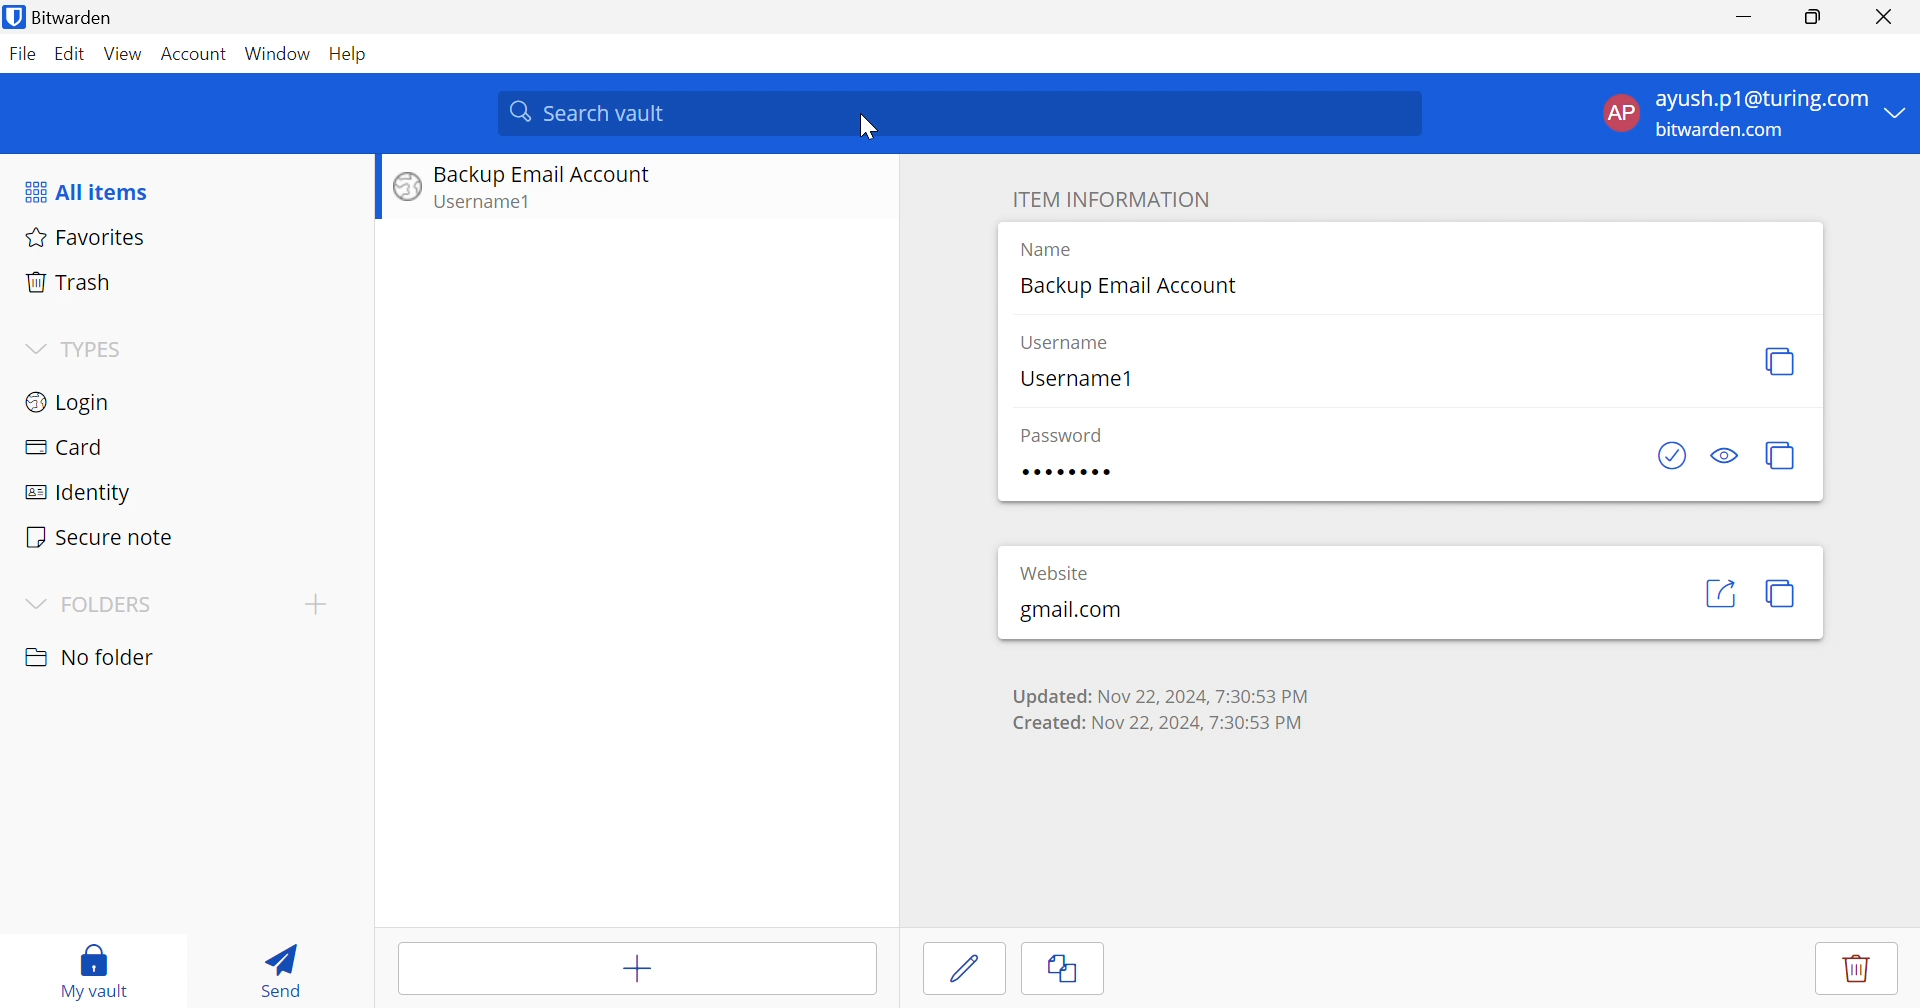 The width and height of the screenshot is (1920, 1008). Describe the element at coordinates (480, 203) in the screenshot. I see `Username1` at that location.